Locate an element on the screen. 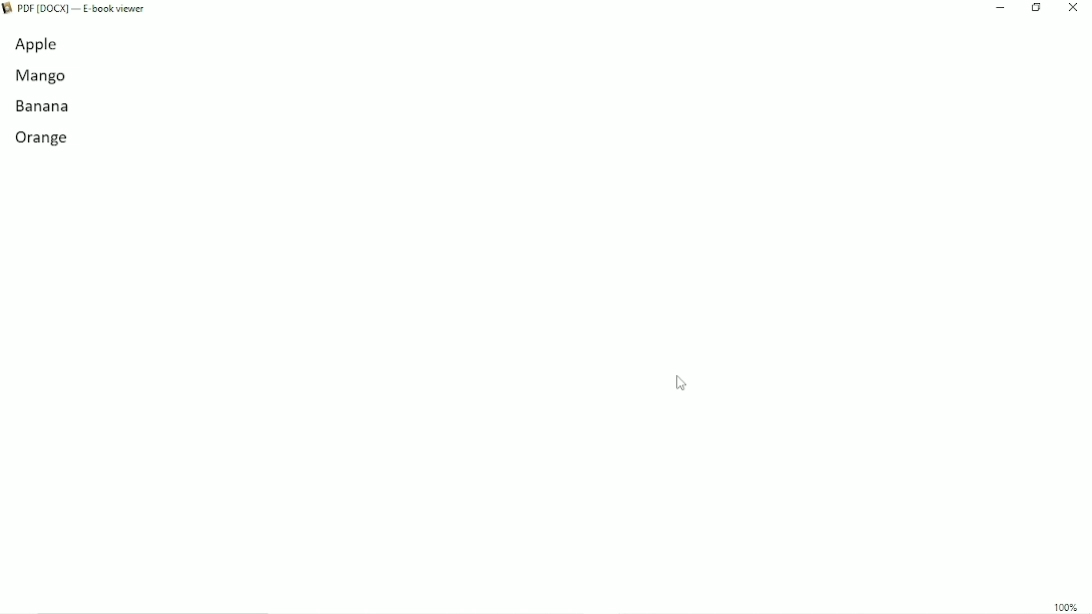 This screenshot has width=1092, height=614. Close is located at coordinates (1074, 9).